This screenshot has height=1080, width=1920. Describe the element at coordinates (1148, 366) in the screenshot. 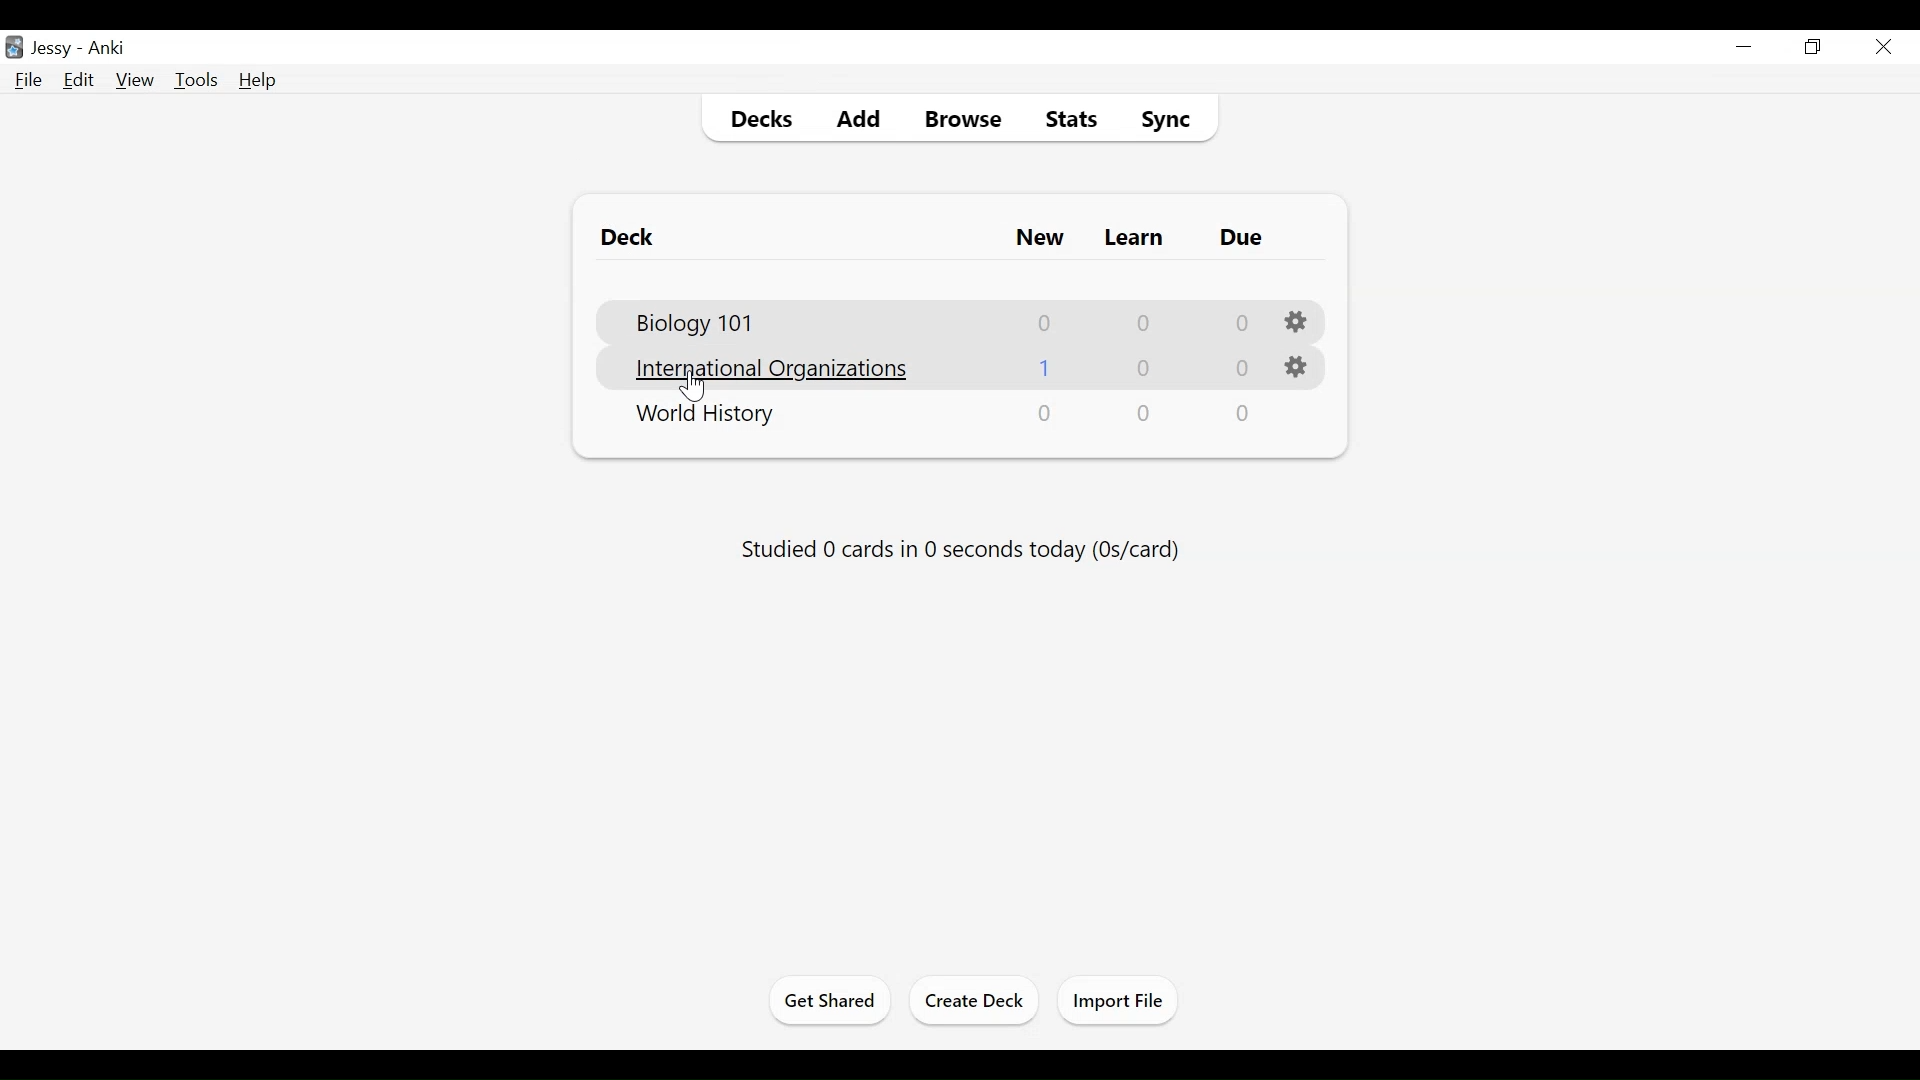

I see `0` at that location.